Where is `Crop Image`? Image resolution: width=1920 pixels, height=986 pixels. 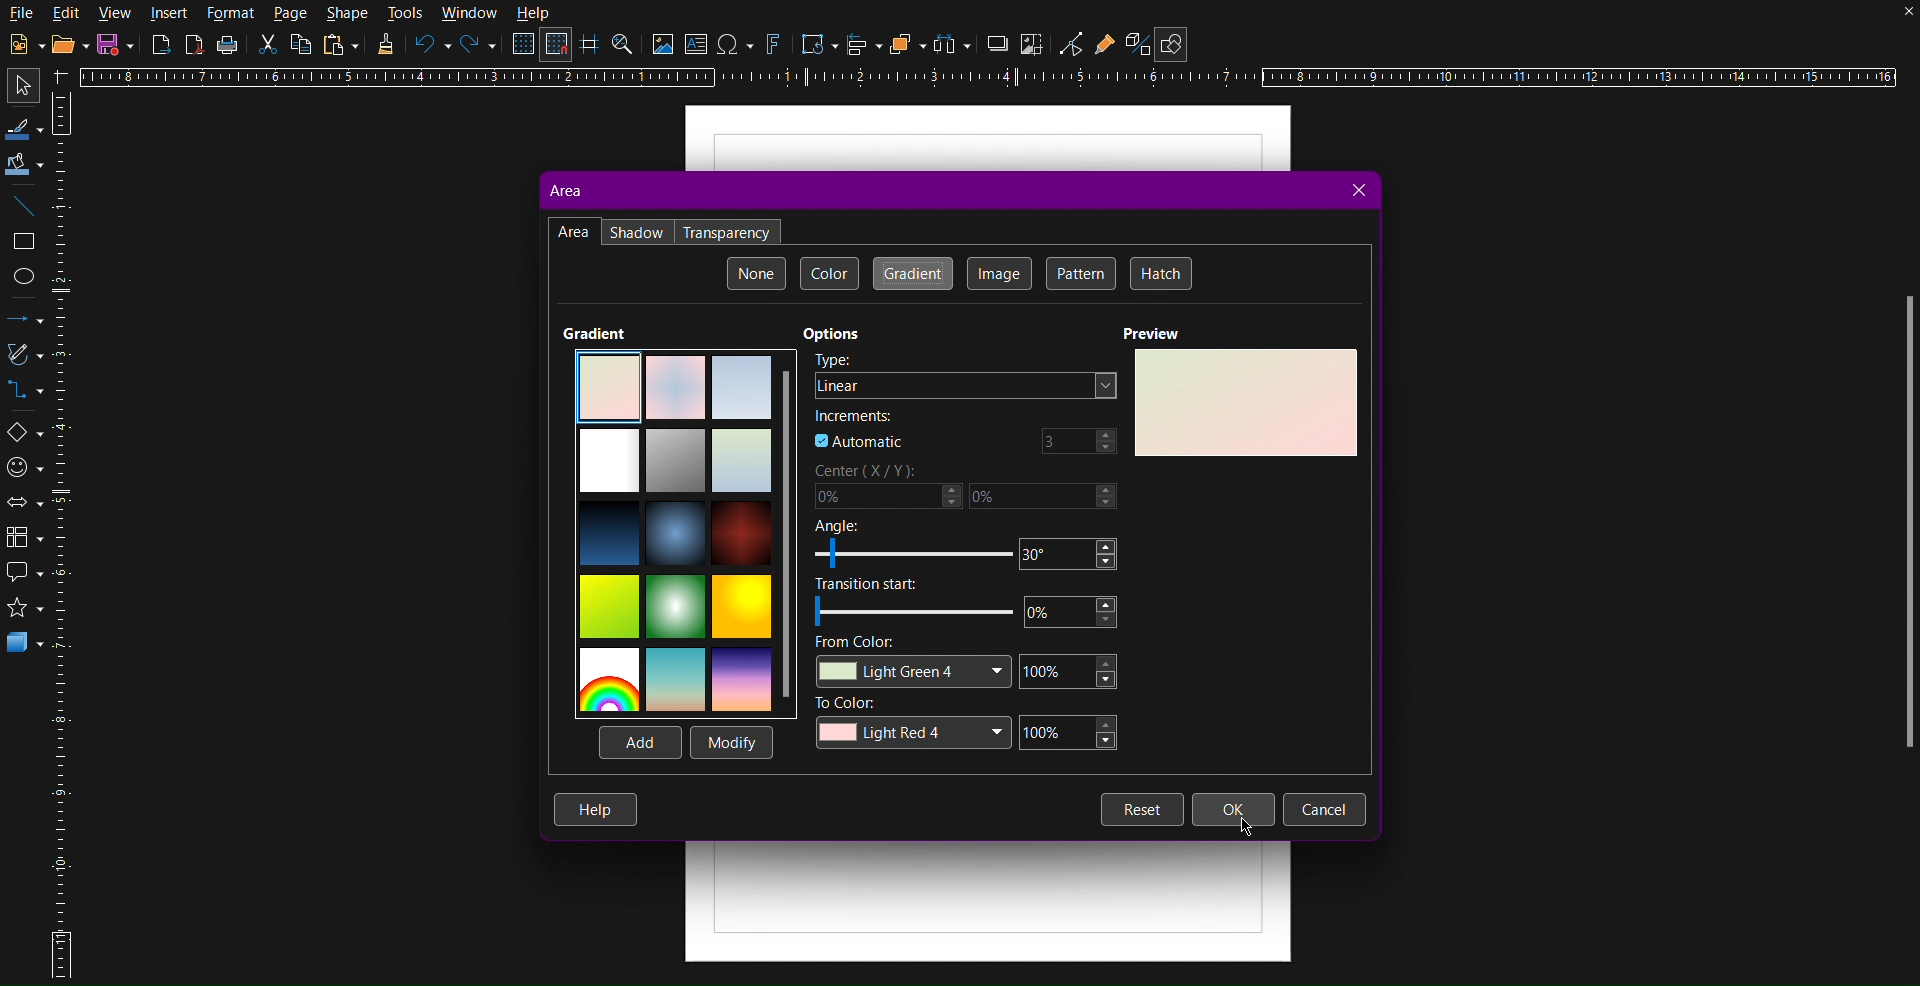
Crop Image is located at coordinates (1034, 46).